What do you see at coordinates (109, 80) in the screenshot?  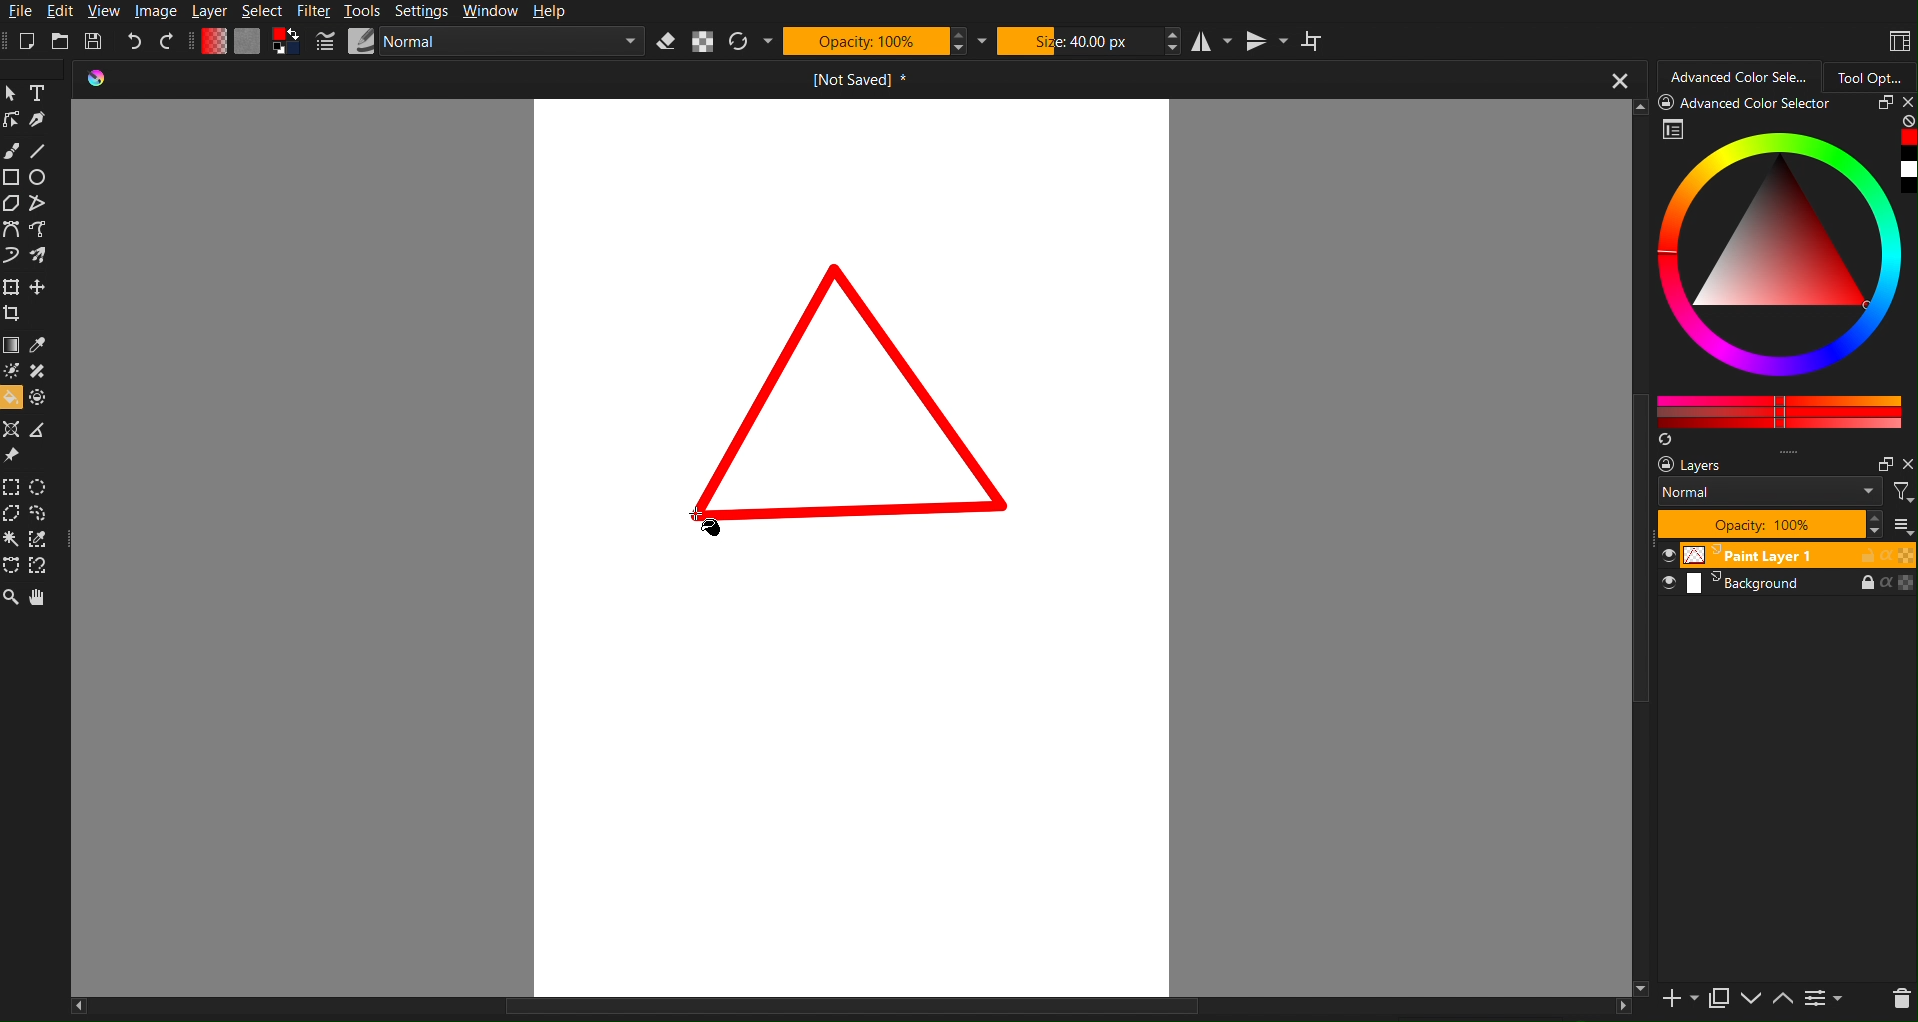 I see `icon` at bounding box center [109, 80].